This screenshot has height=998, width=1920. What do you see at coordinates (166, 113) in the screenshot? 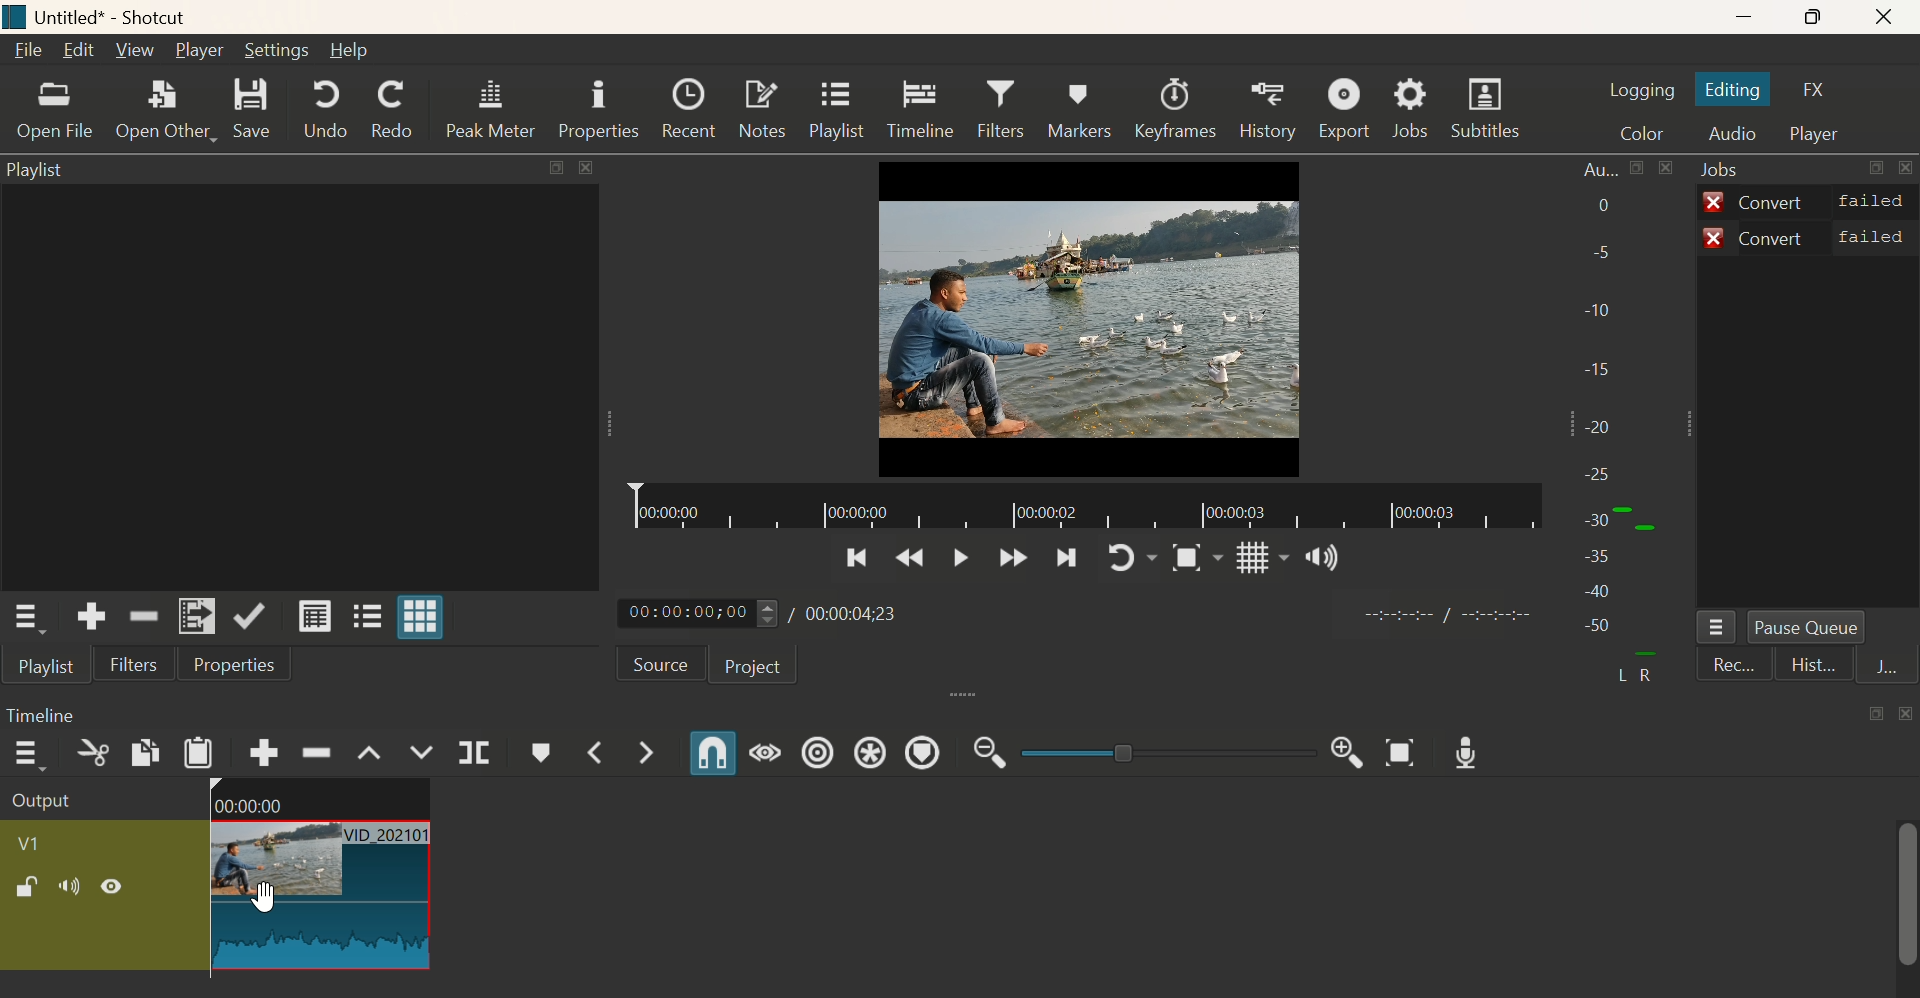
I see `Open Other` at bounding box center [166, 113].